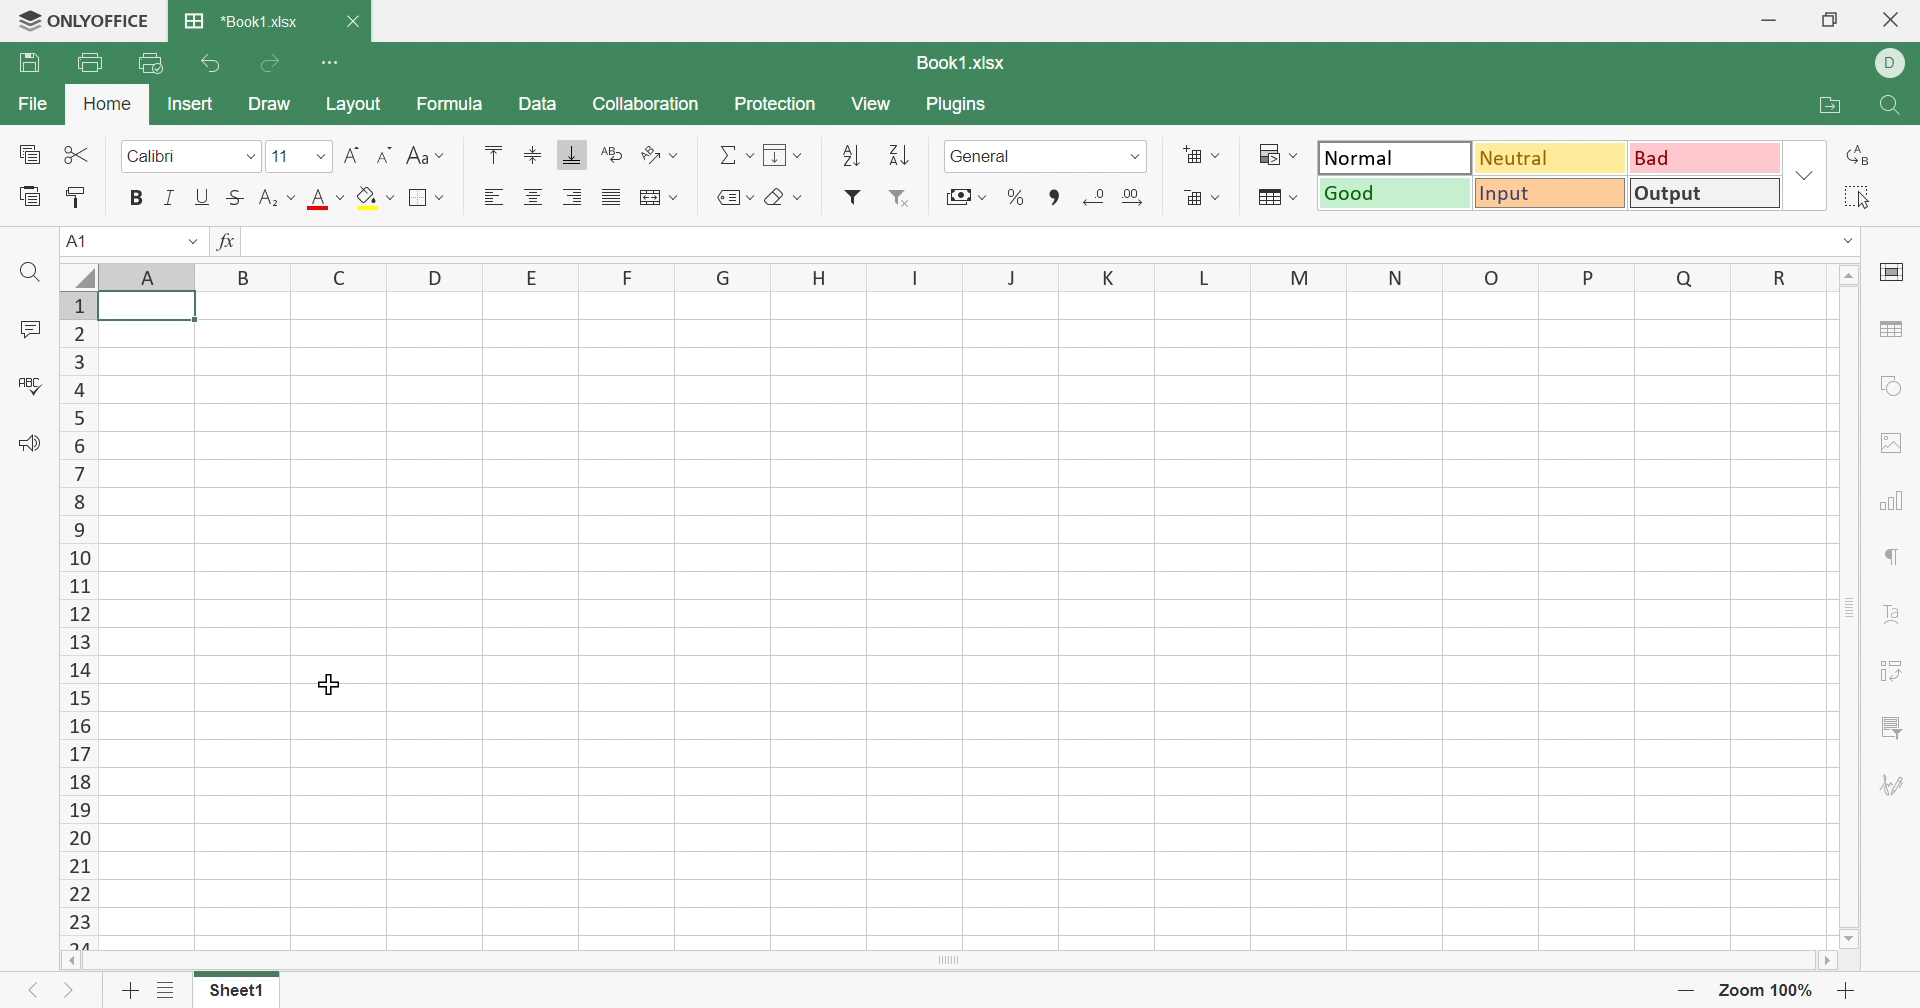  Describe the element at coordinates (957, 106) in the screenshot. I see `Plugins` at that location.